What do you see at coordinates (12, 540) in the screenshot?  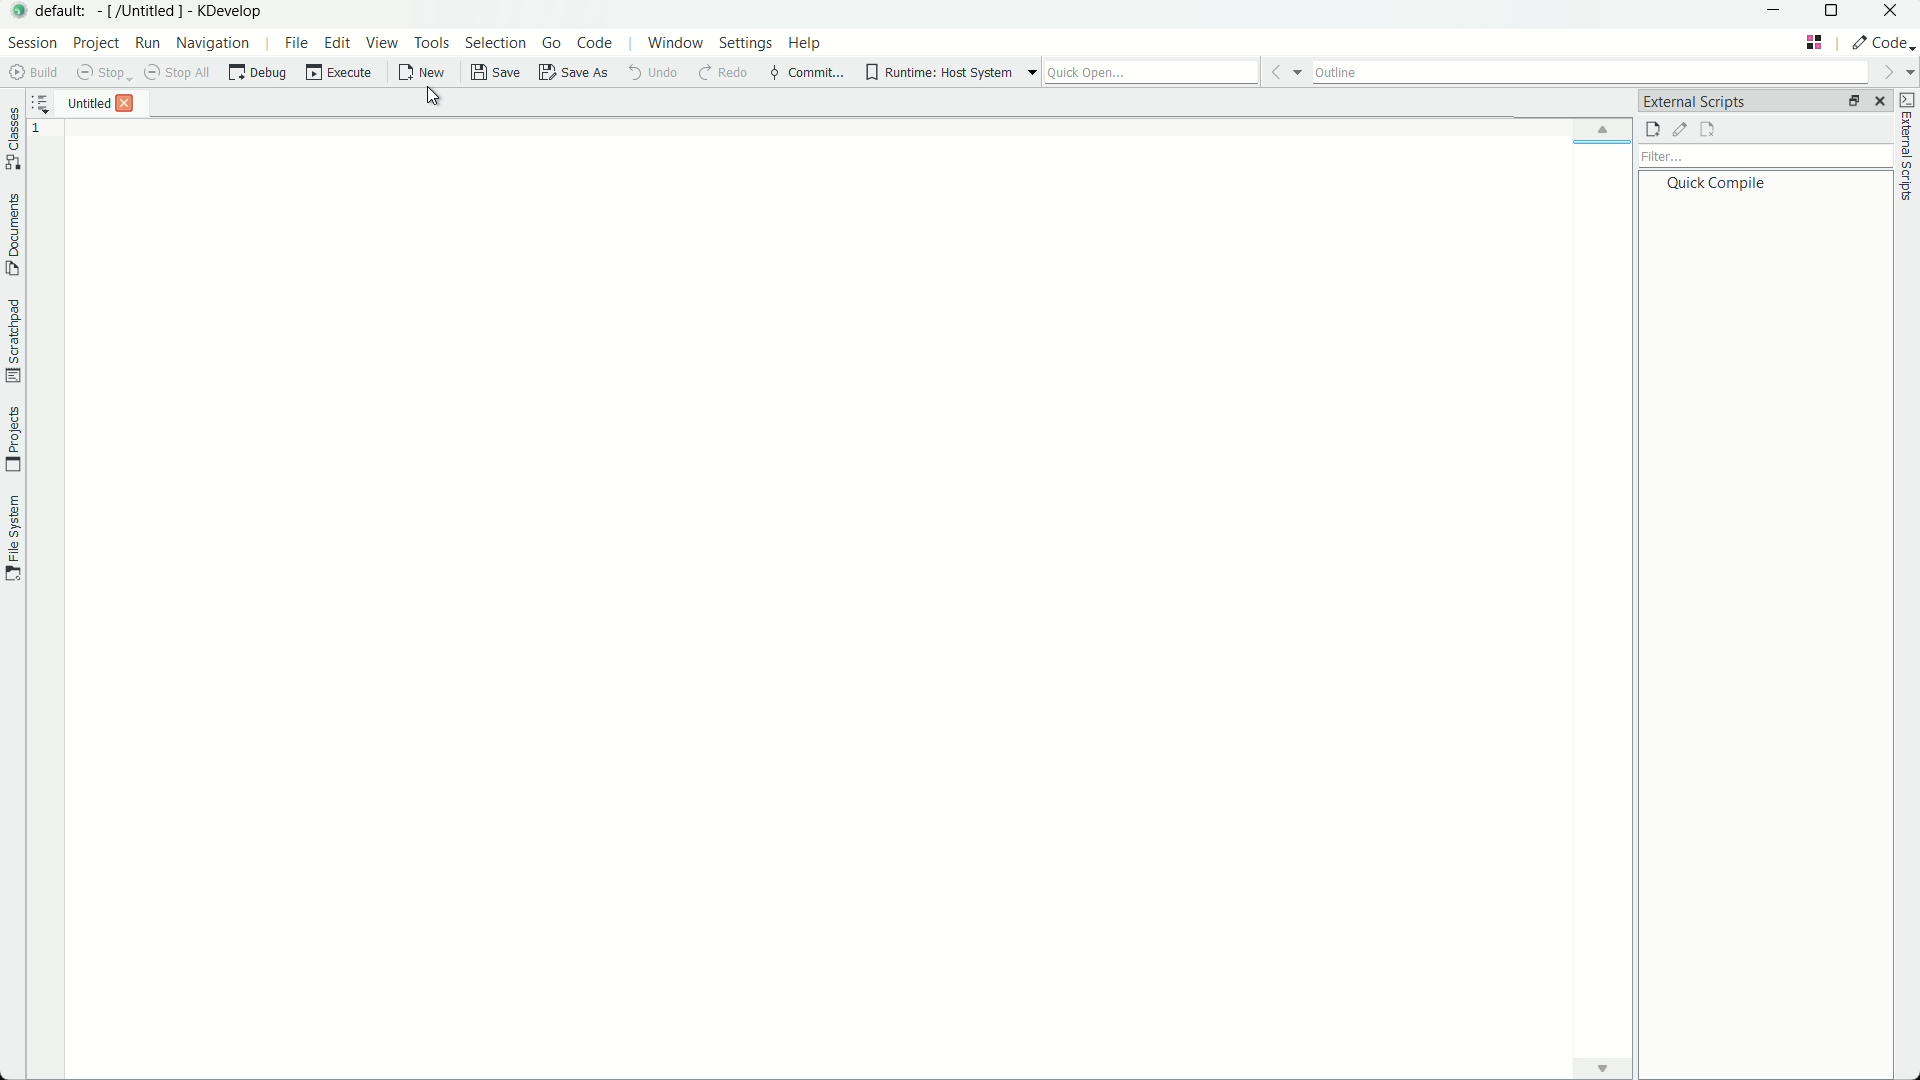 I see `file system` at bounding box center [12, 540].